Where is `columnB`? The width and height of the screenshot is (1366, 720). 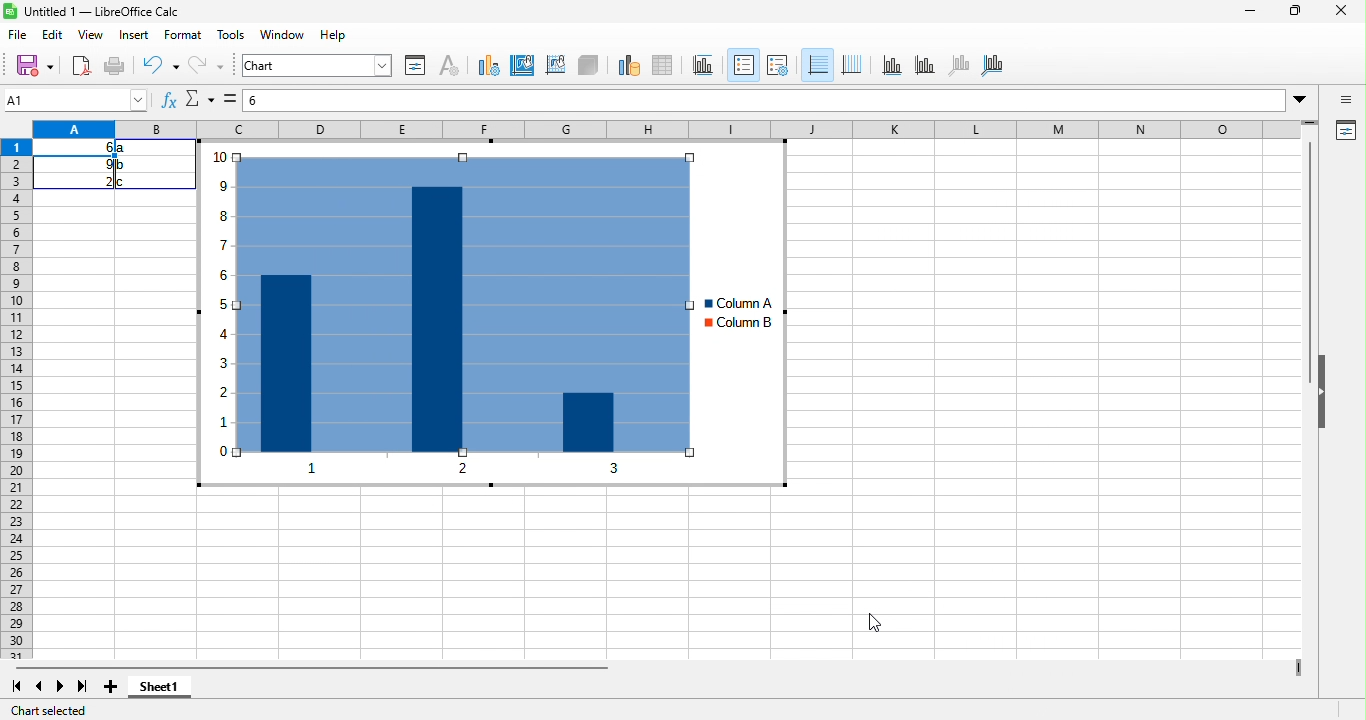 columnB is located at coordinates (737, 325).